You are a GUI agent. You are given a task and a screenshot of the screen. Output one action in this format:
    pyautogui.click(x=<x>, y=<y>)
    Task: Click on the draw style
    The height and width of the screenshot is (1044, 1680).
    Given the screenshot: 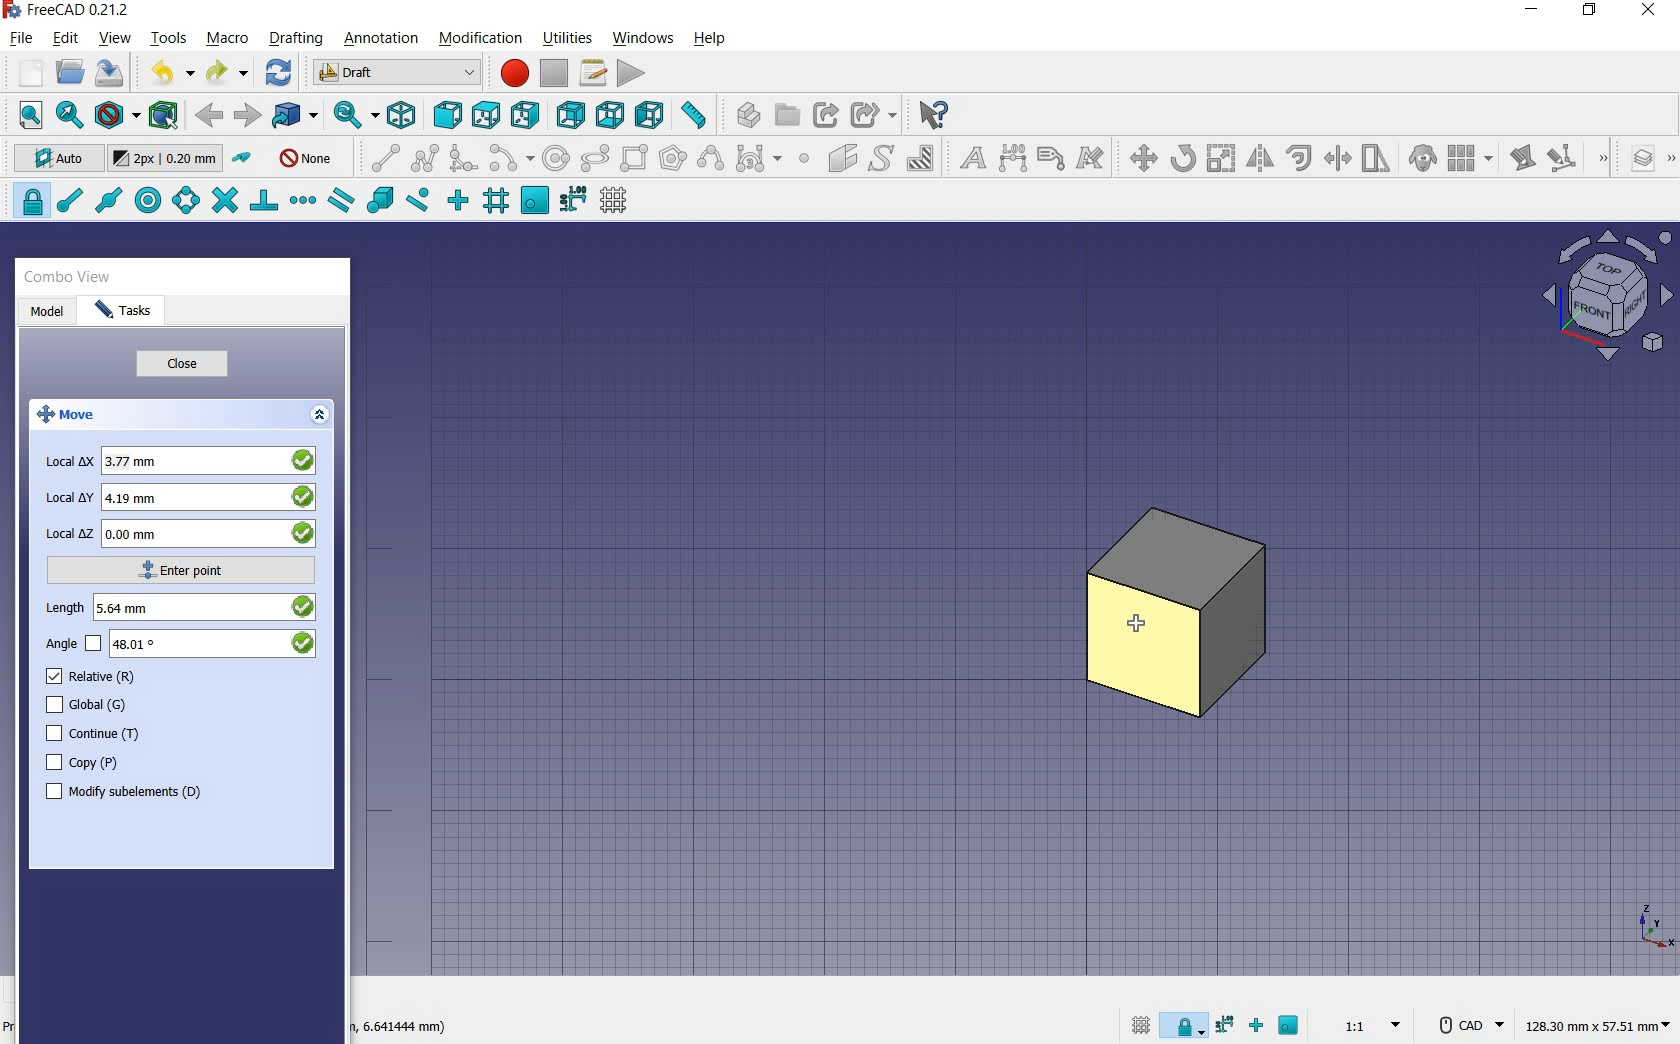 What is the action you would take?
    pyautogui.click(x=114, y=114)
    